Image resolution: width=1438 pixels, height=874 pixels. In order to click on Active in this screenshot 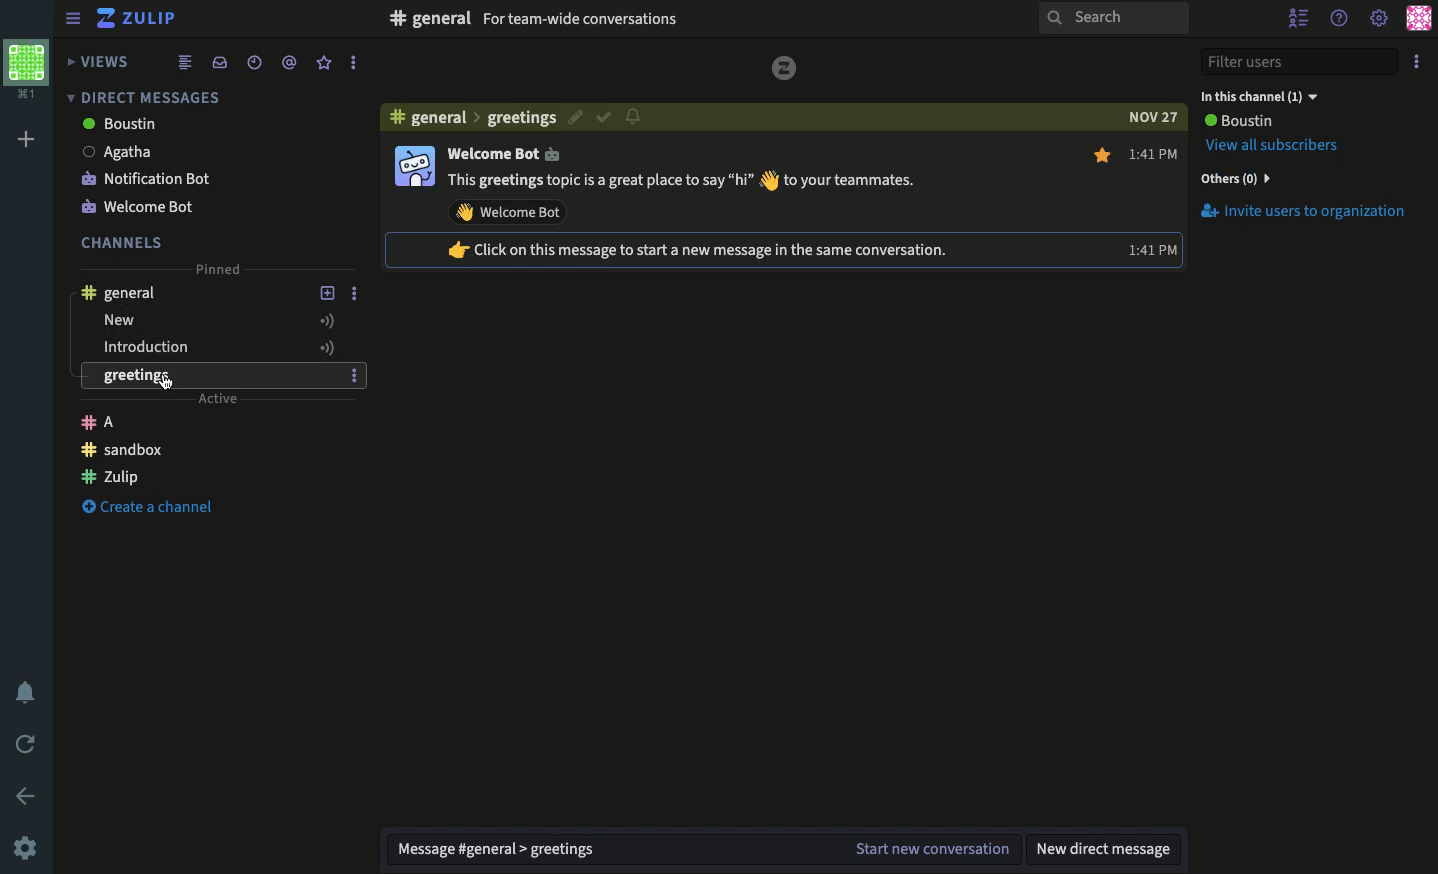, I will do `click(328, 320)`.